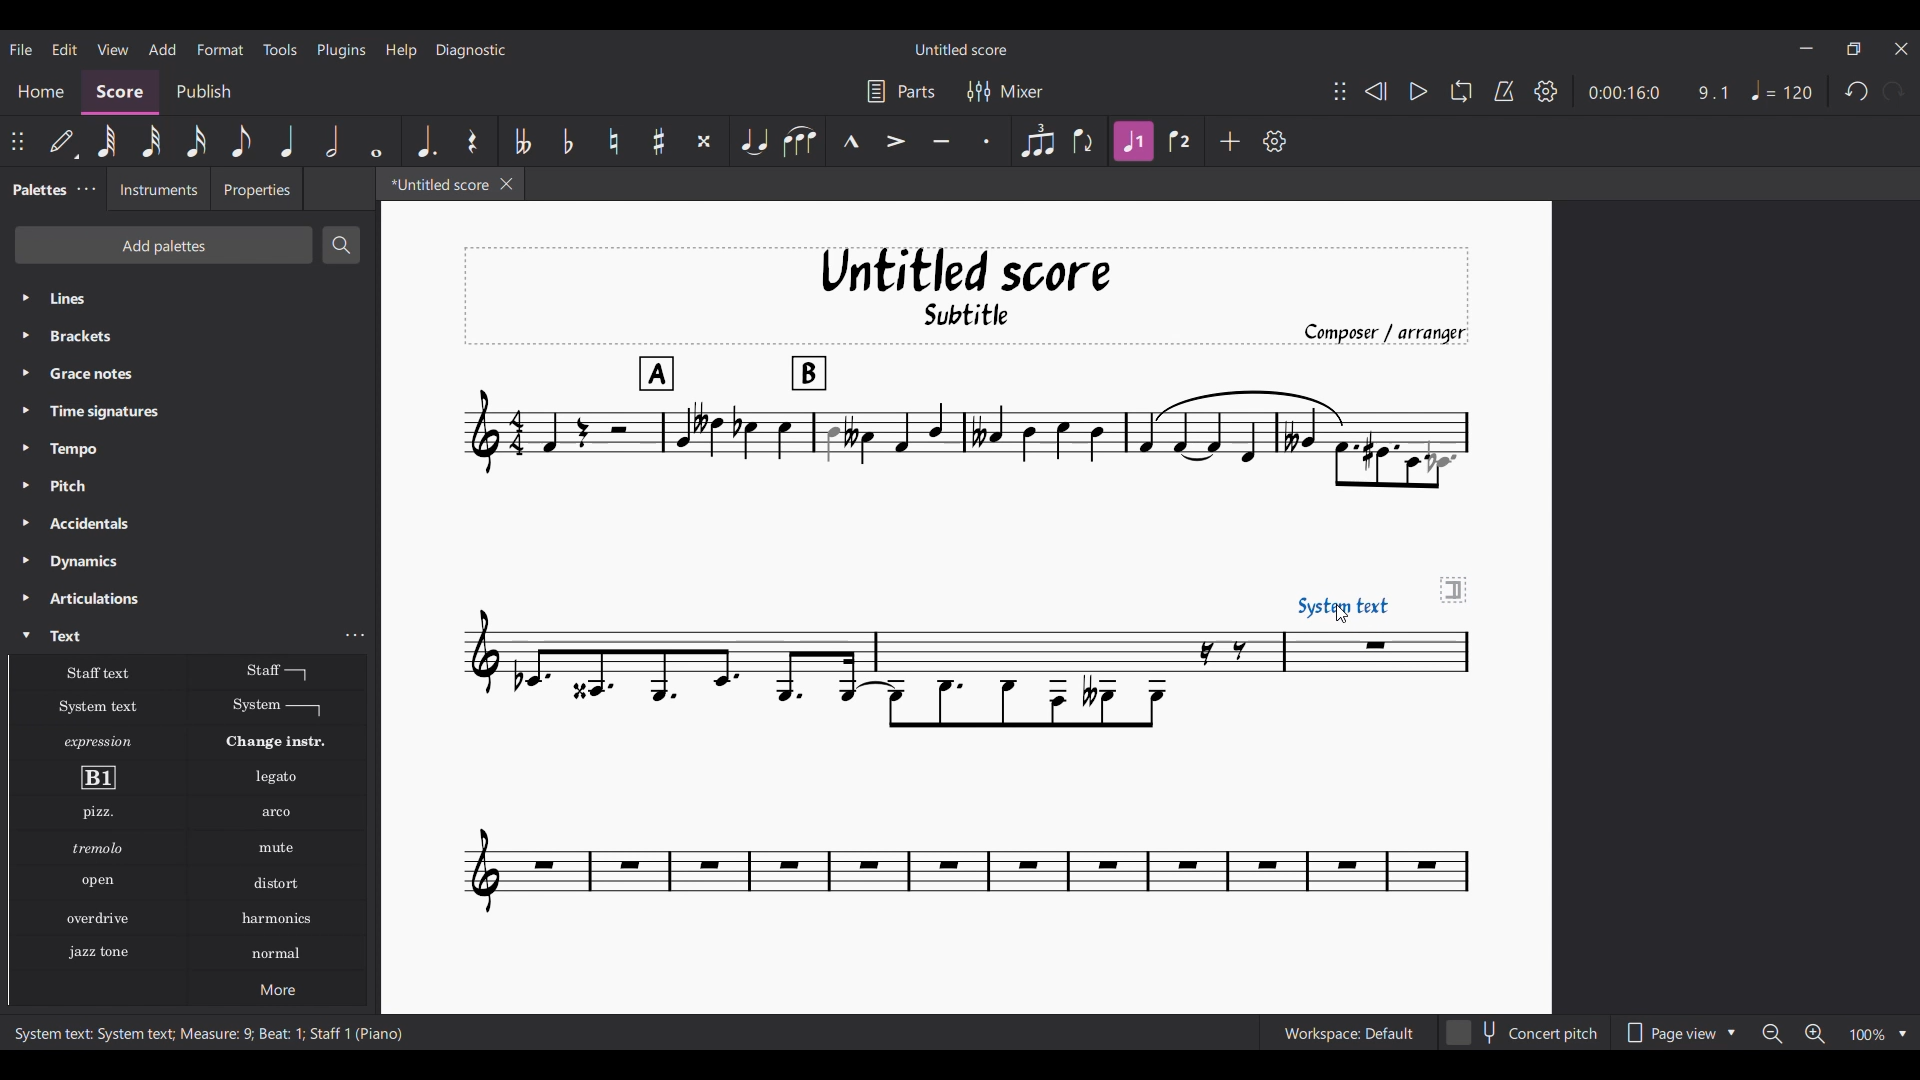 This screenshot has width=1920, height=1080. What do you see at coordinates (1418, 91) in the screenshot?
I see `Play` at bounding box center [1418, 91].